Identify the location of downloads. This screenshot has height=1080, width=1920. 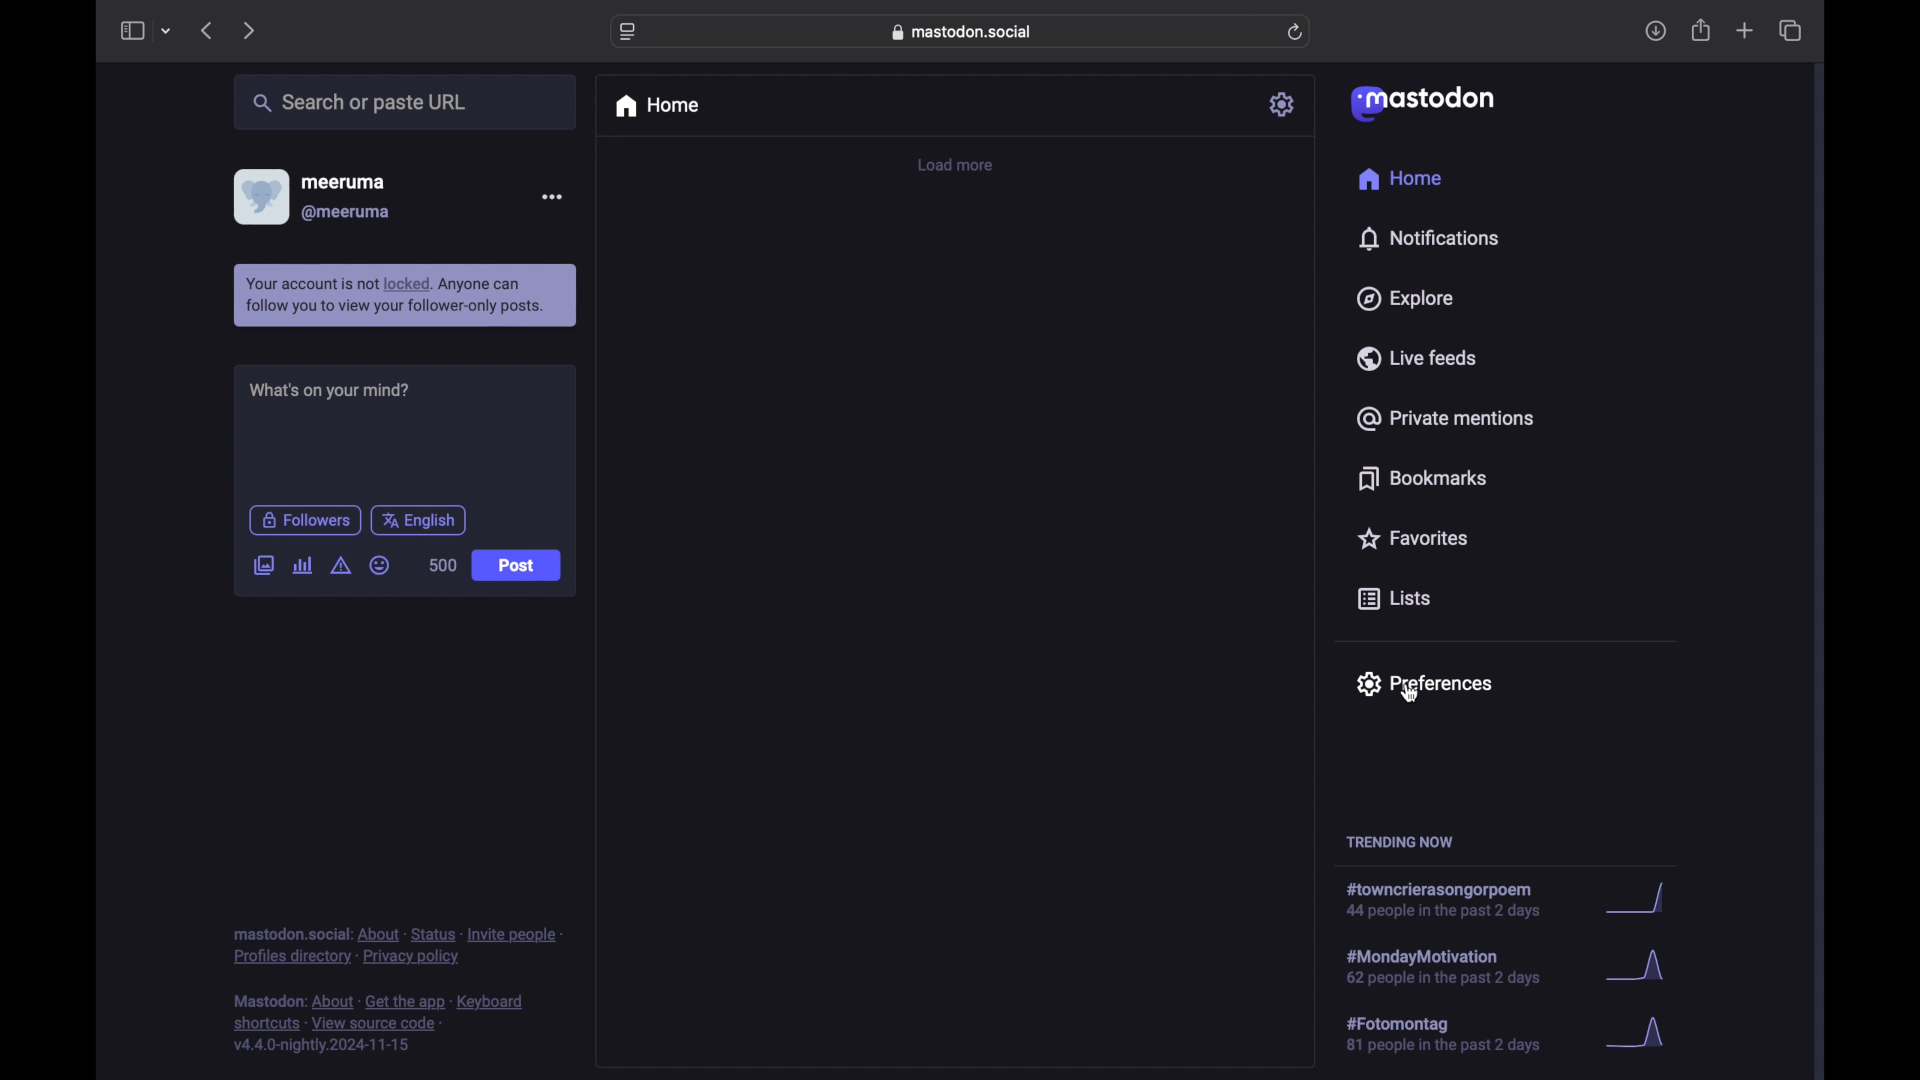
(1655, 31).